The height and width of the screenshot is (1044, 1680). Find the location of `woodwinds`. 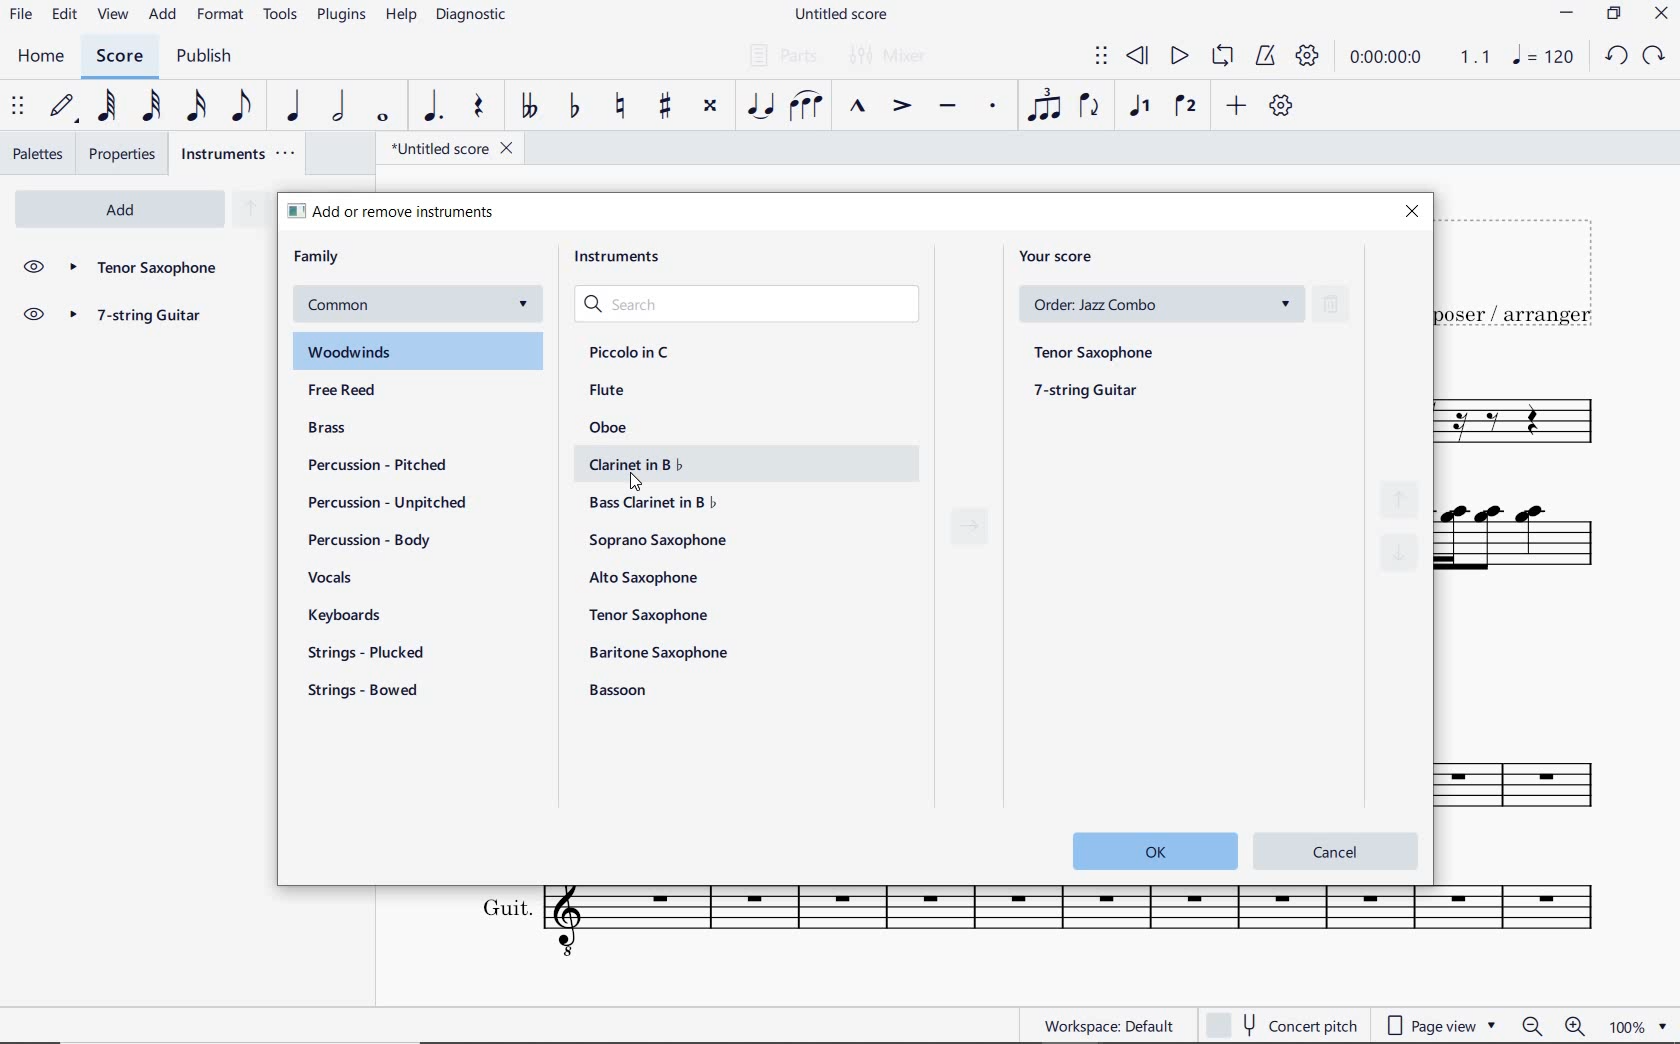

woodwinds is located at coordinates (420, 352).